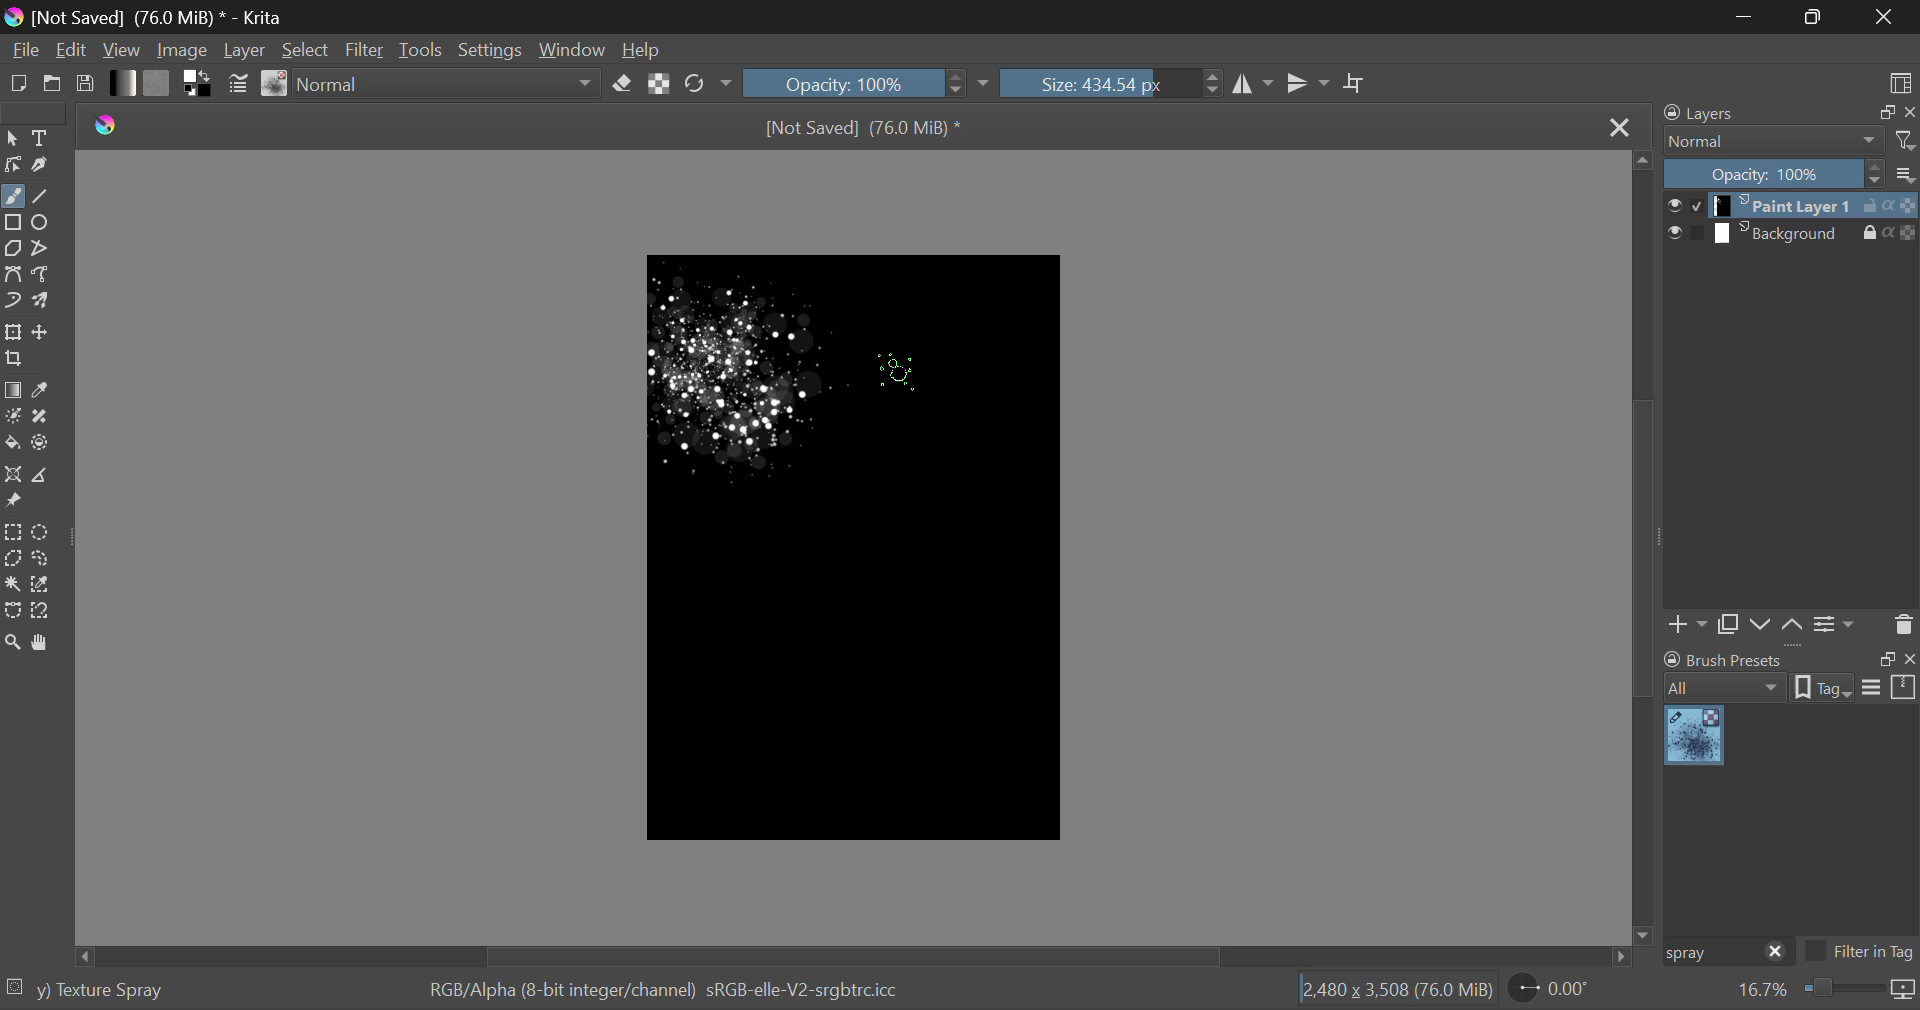 Image resolution: width=1920 pixels, height=1010 pixels. I want to click on Opacity: 100%, so click(1774, 175).